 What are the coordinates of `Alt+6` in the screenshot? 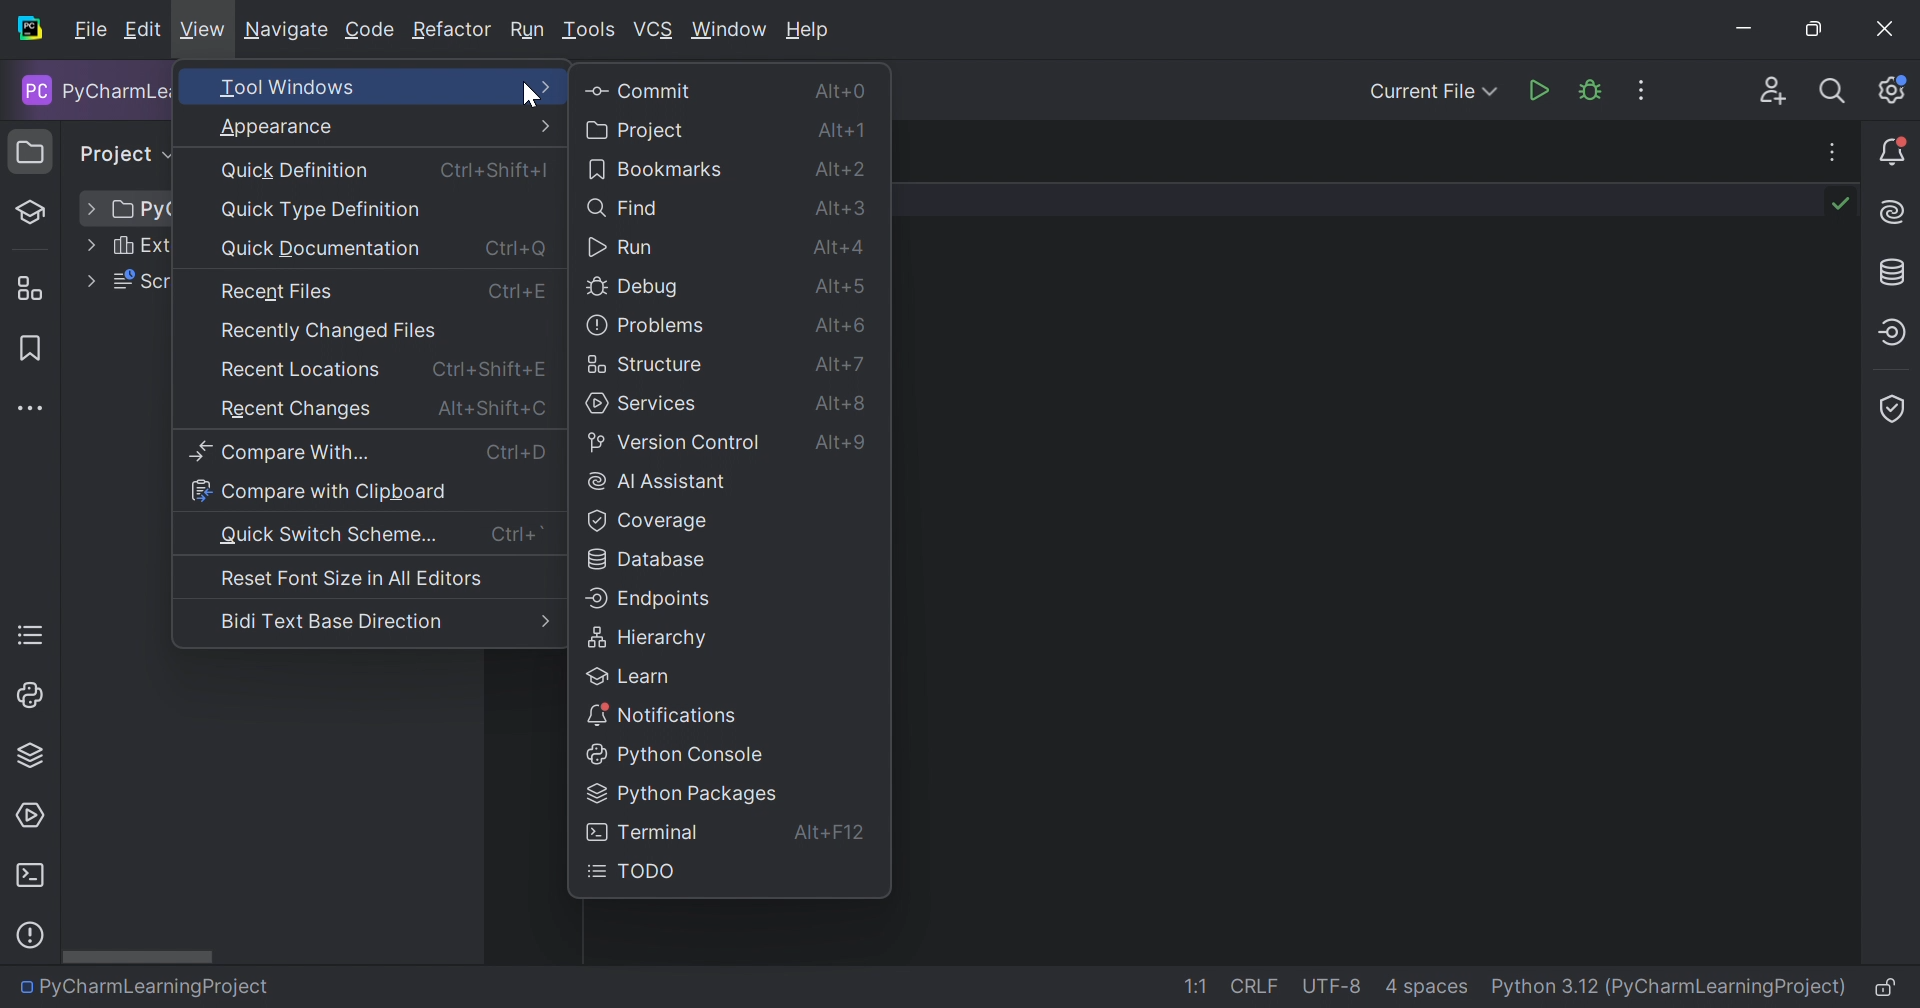 It's located at (841, 322).